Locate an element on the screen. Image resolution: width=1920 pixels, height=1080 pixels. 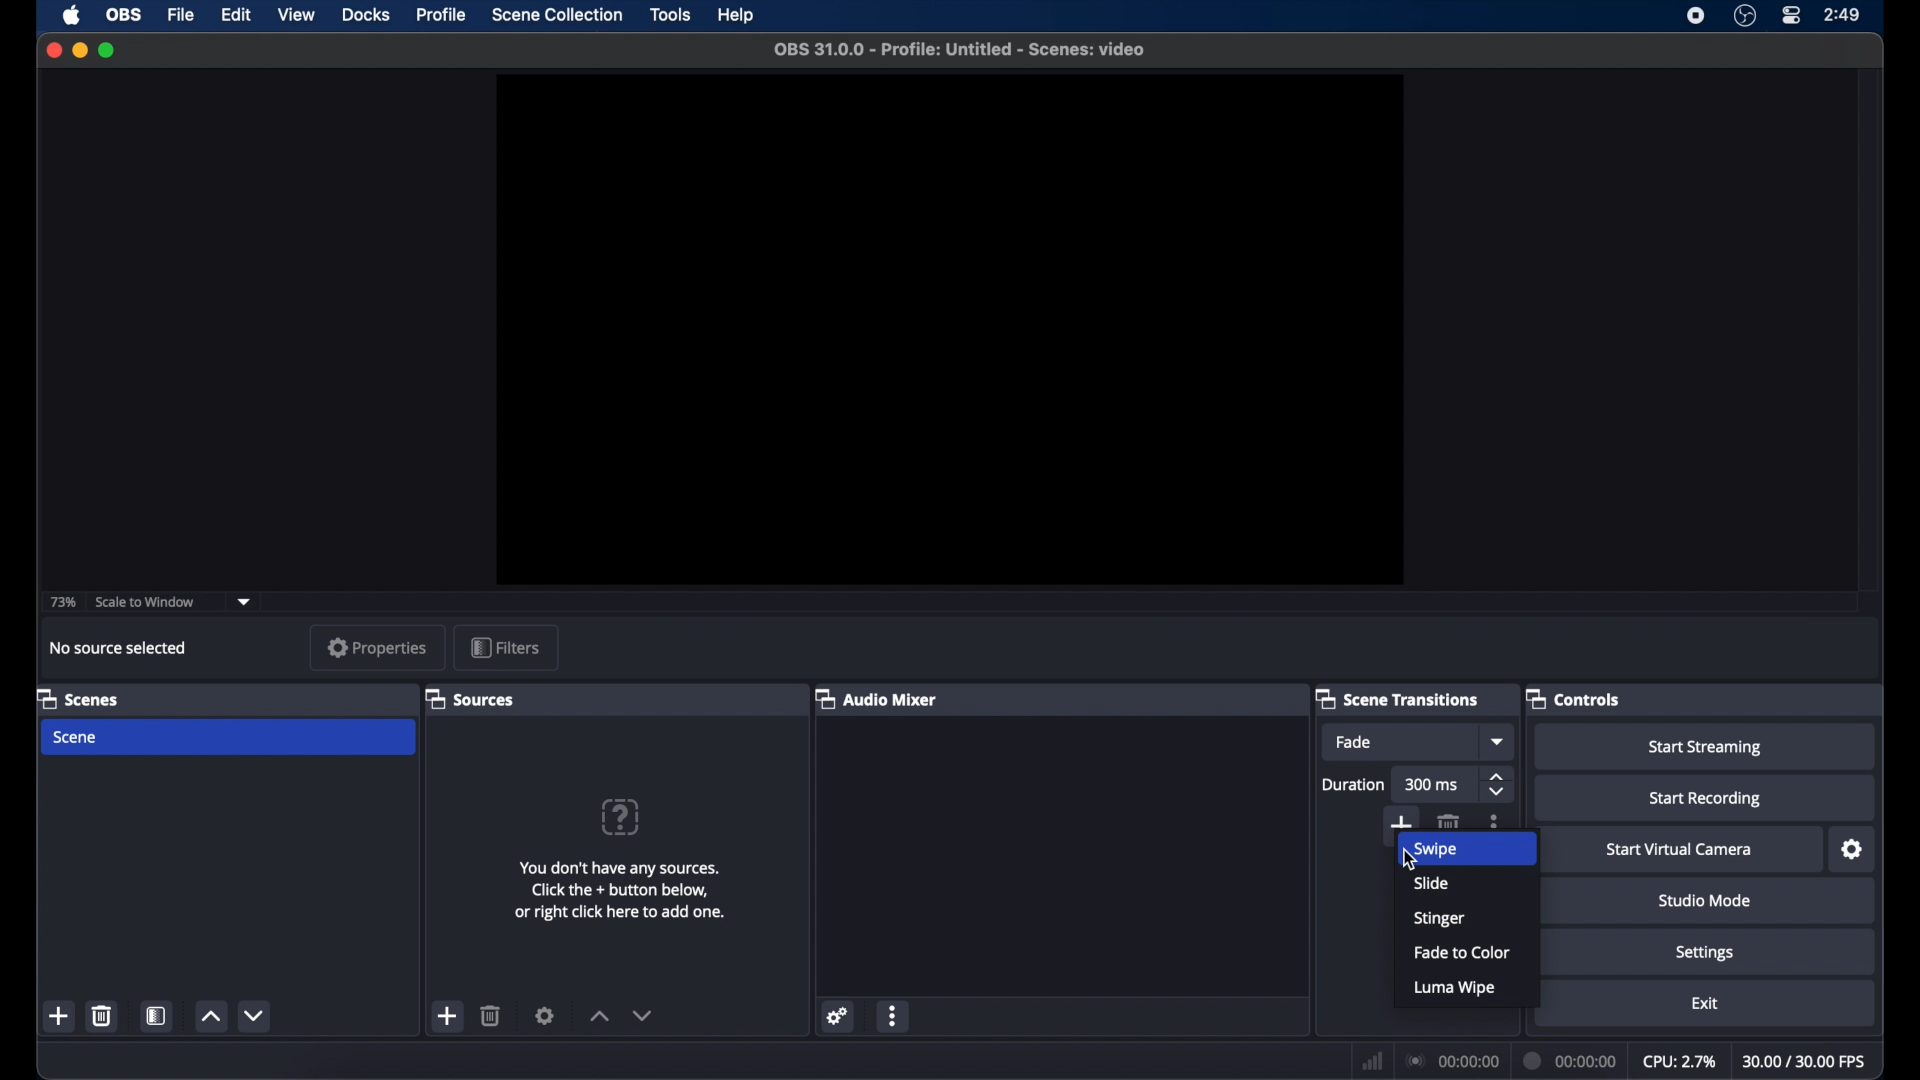
scene transitions is located at coordinates (1398, 698).